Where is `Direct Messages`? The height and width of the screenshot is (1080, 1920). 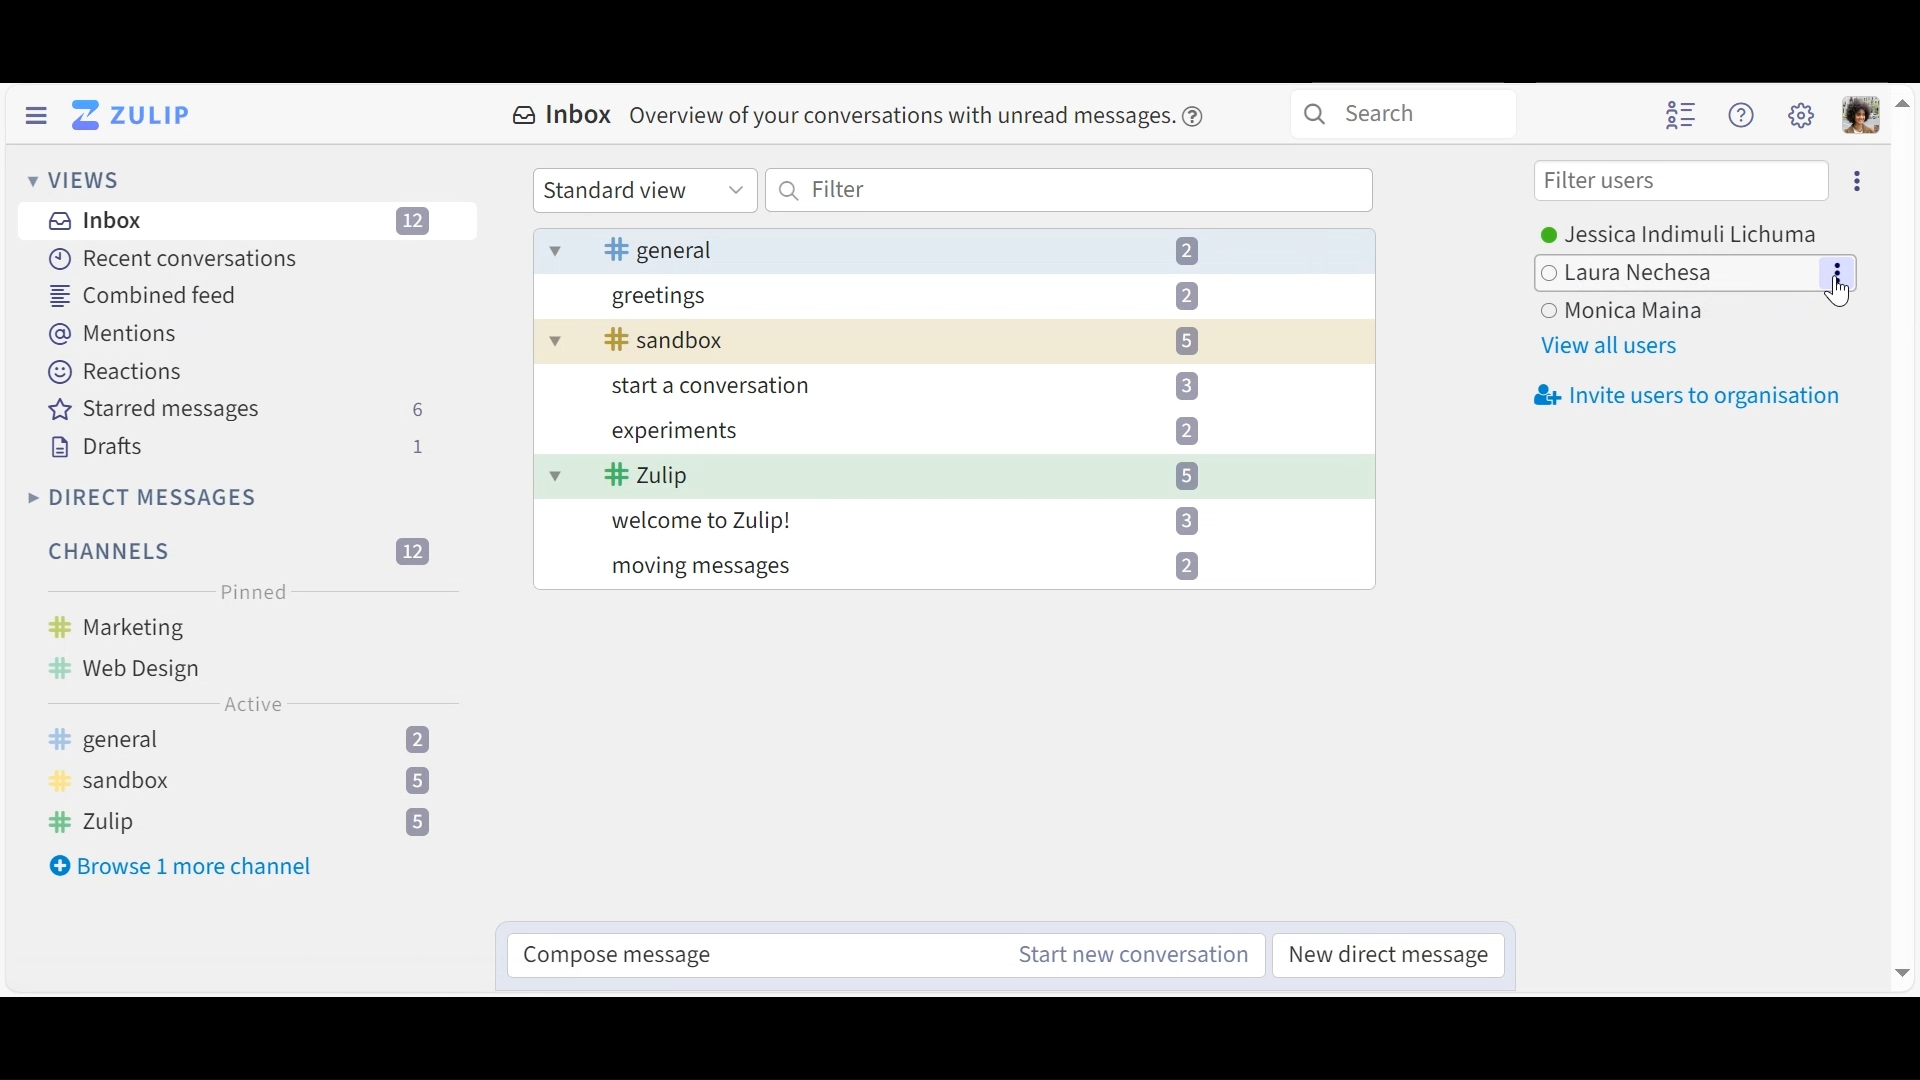 Direct Messages is located at coordinates (143, 497).